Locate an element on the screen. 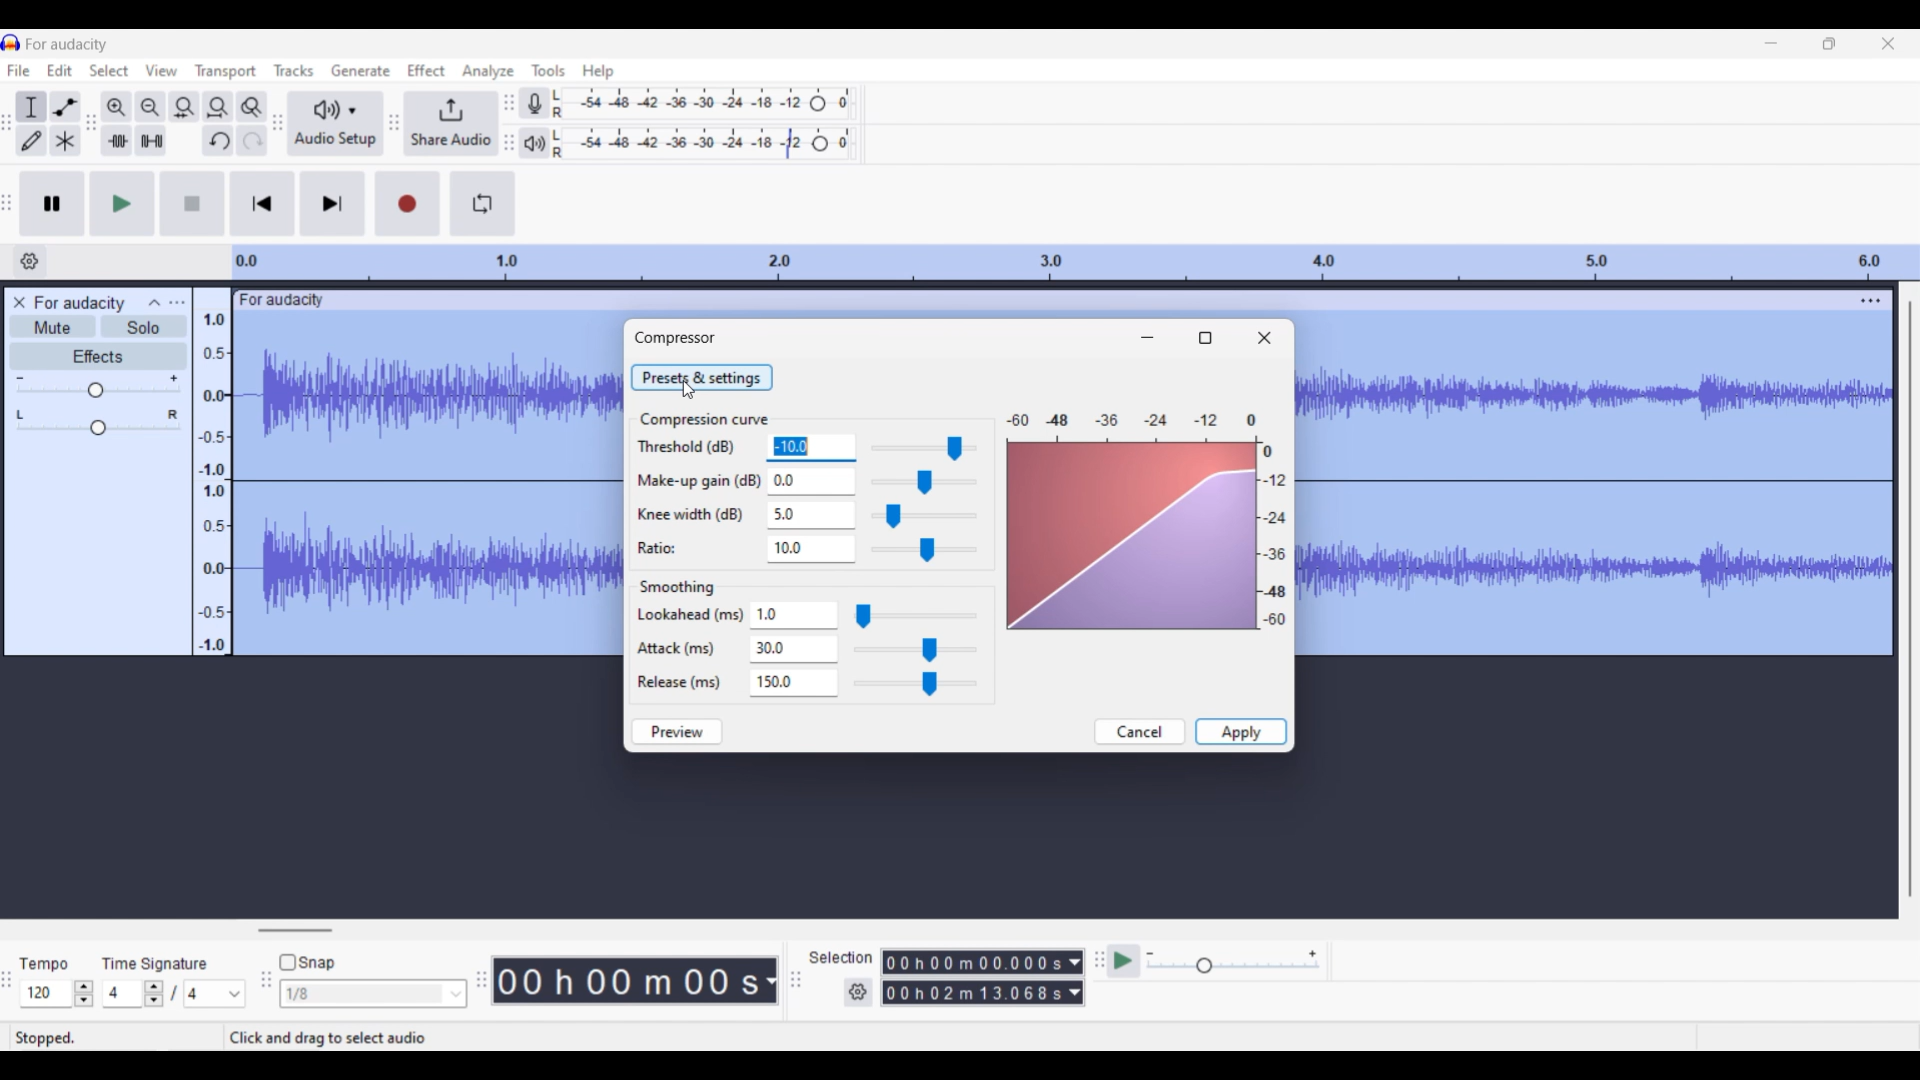 The image size is (1920, 1080). Software logo is located at coordinates (11, 43).